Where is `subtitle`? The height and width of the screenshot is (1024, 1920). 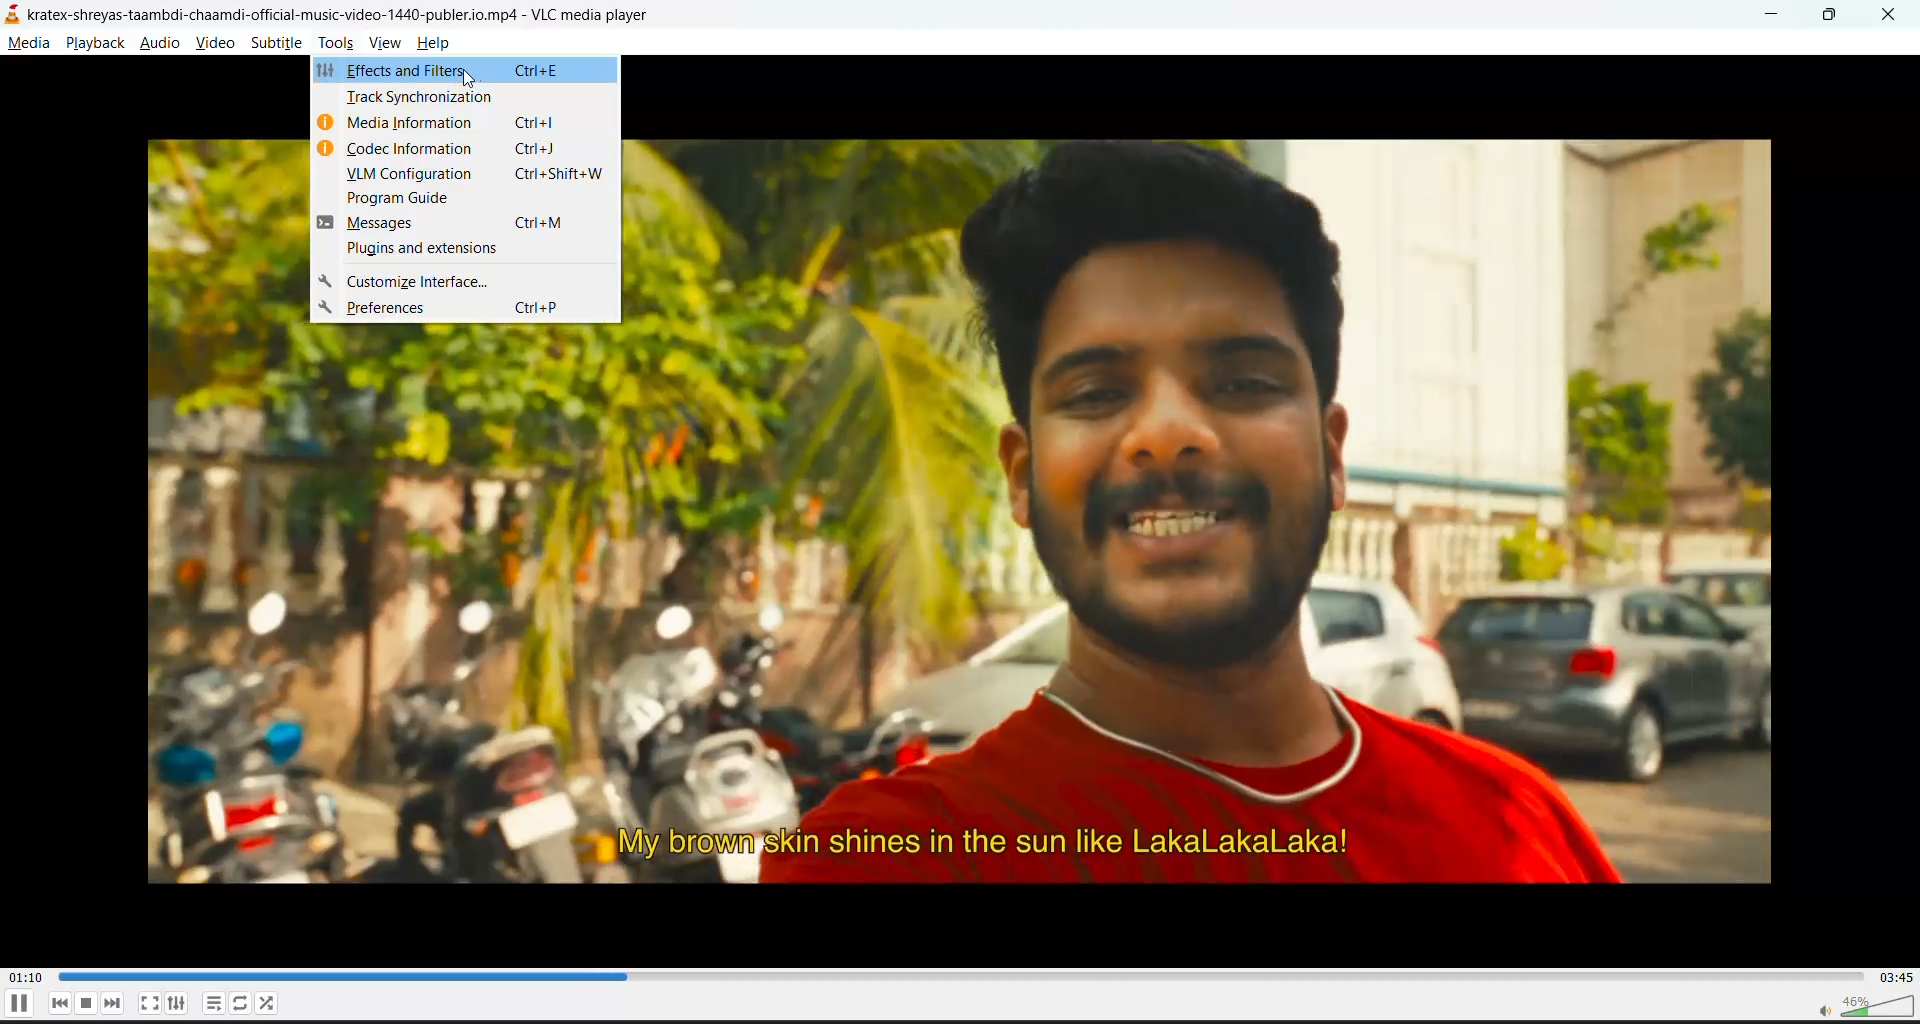
subtitle is located at coordinates (280, 43).